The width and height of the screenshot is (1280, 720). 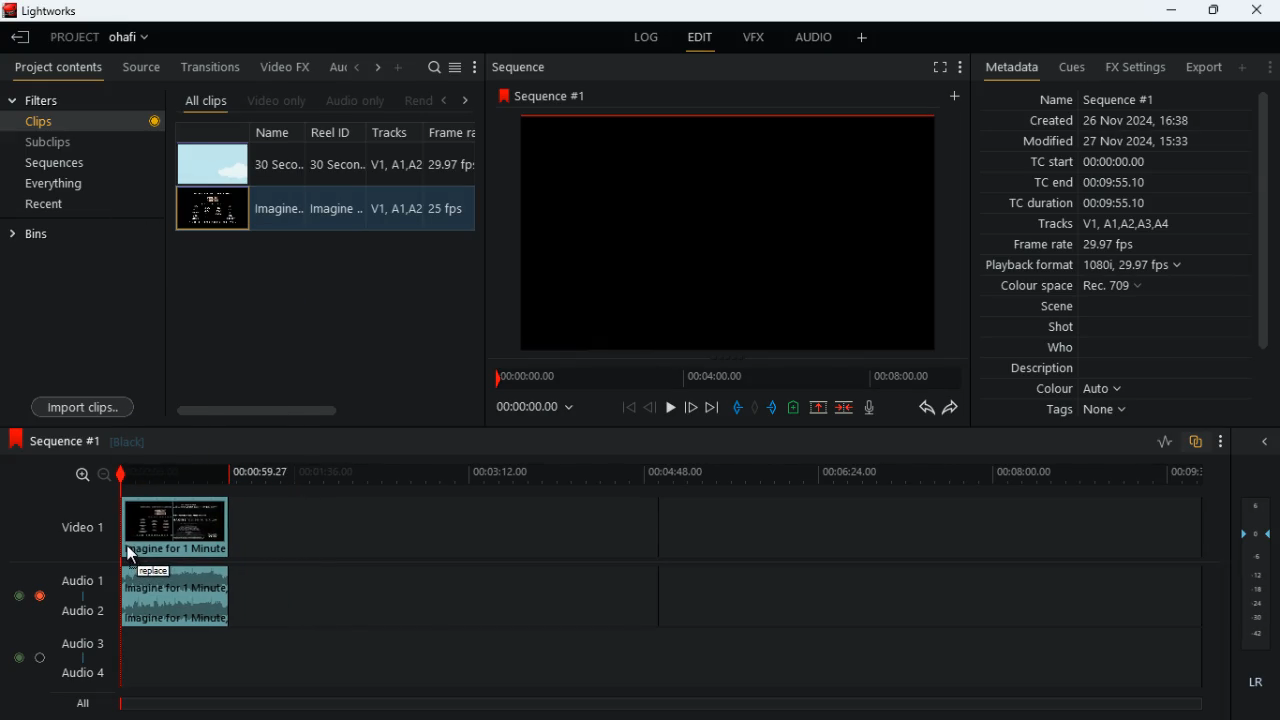 What do you see at coordinates (278, 164) in the screenshot?
I see `Name` at bounding box center [278, 164].